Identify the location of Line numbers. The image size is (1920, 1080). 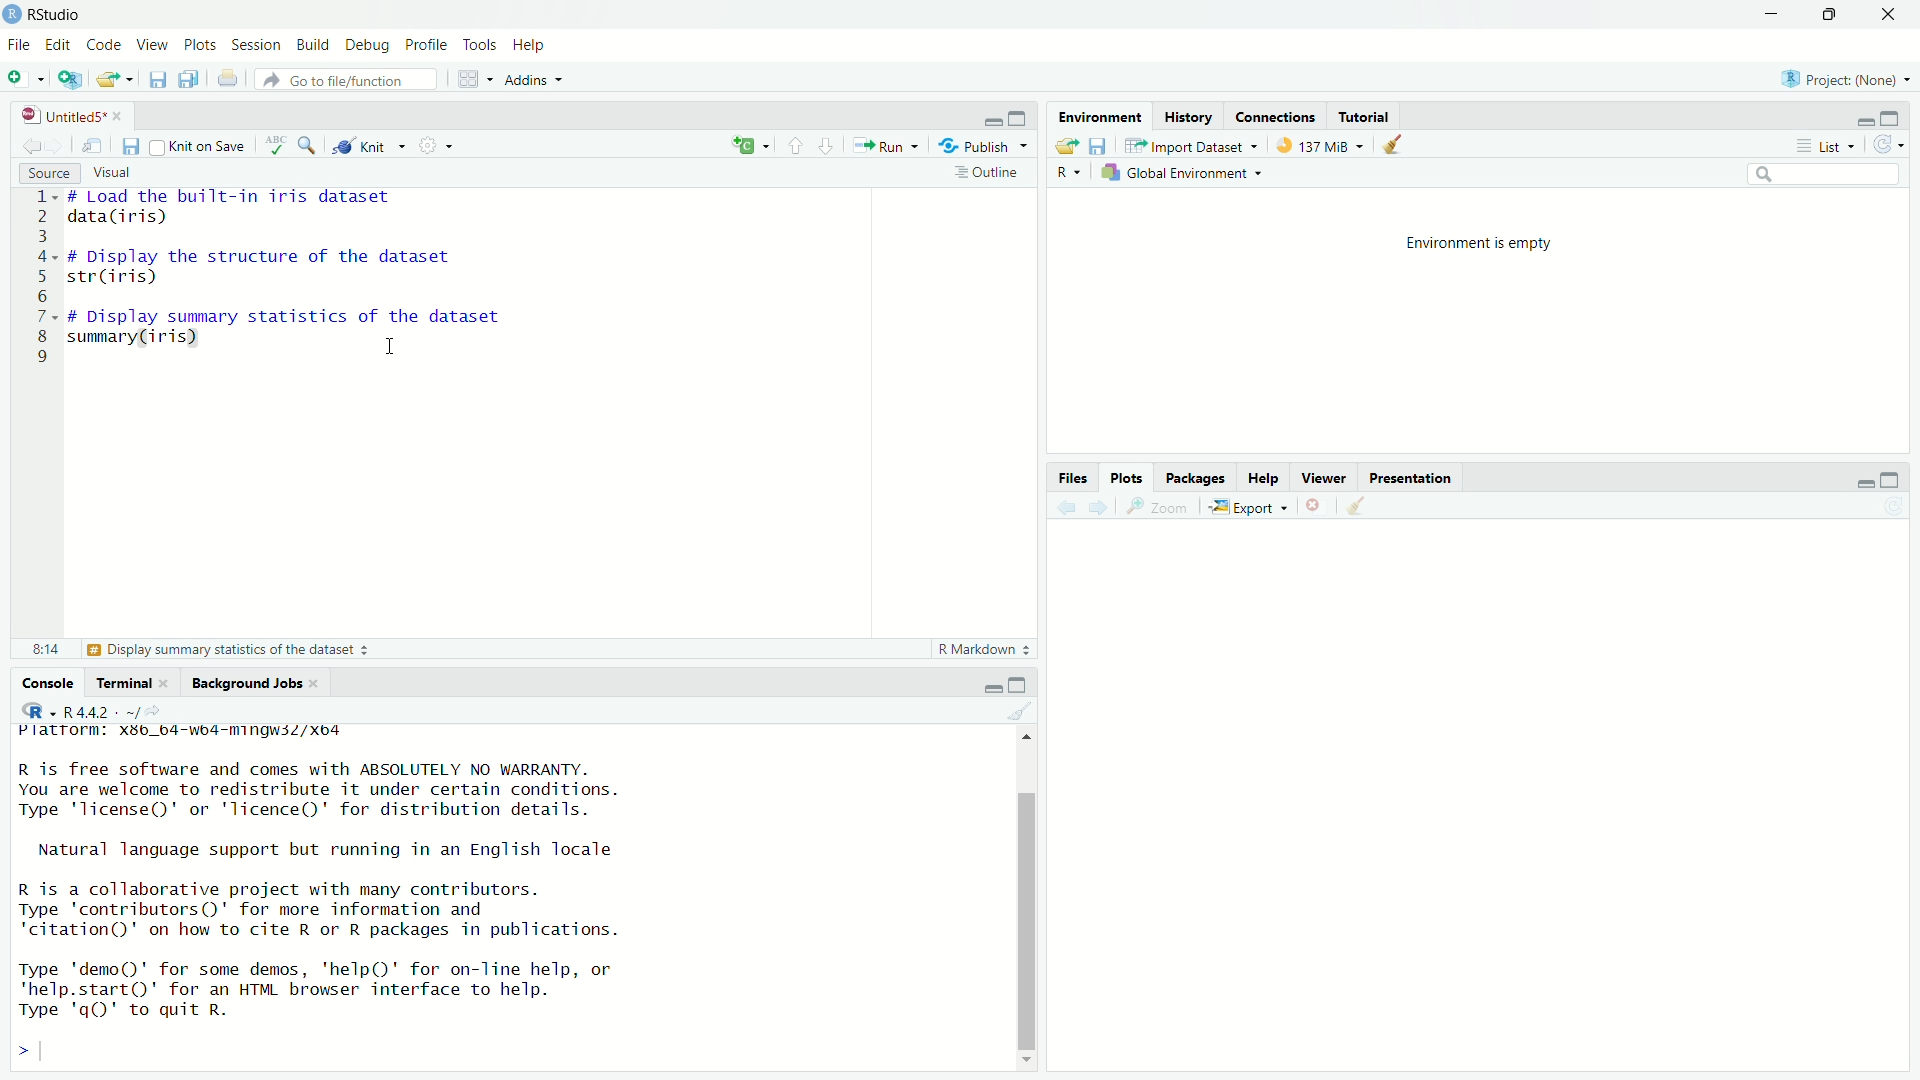
(41, 281).